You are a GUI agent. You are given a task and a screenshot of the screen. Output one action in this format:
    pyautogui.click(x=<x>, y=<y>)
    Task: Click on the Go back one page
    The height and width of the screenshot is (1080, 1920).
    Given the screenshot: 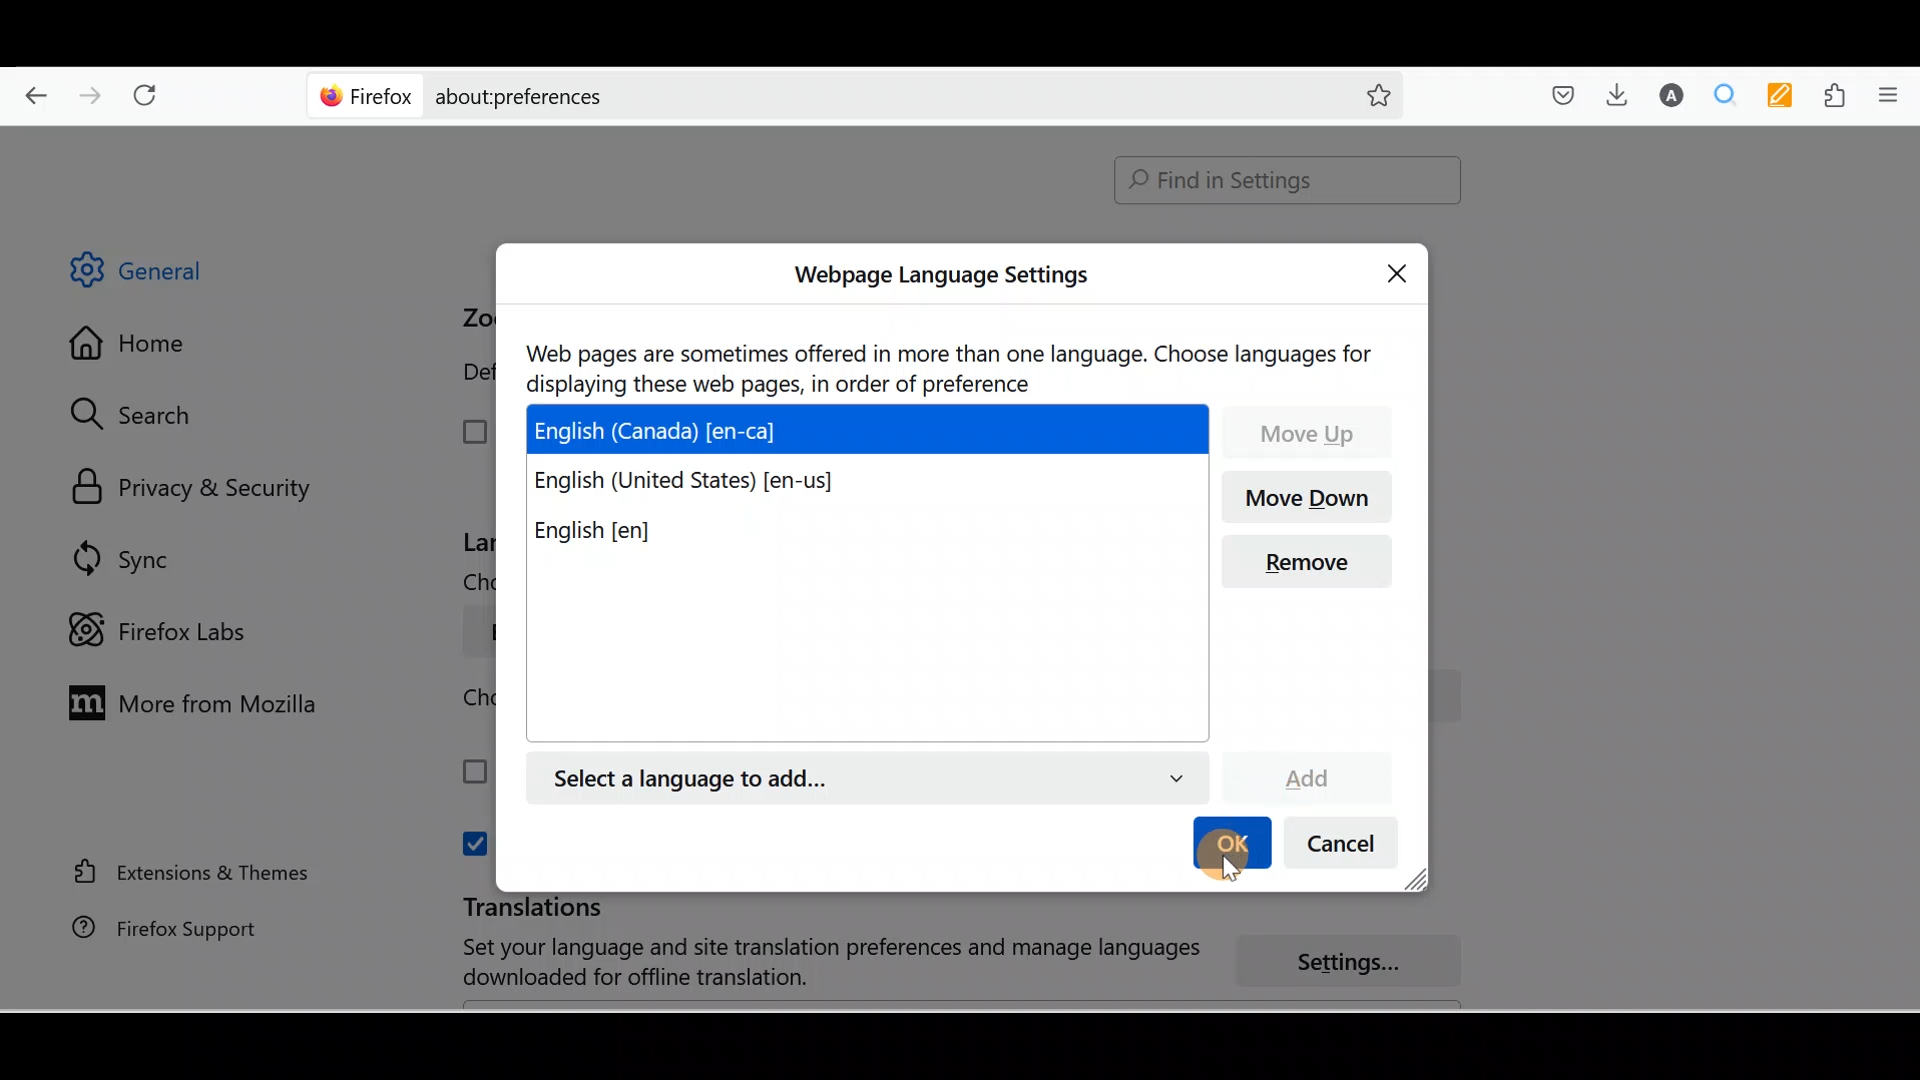 What is the action you would take?
    pyautogui.click(x=28, y=90)
    